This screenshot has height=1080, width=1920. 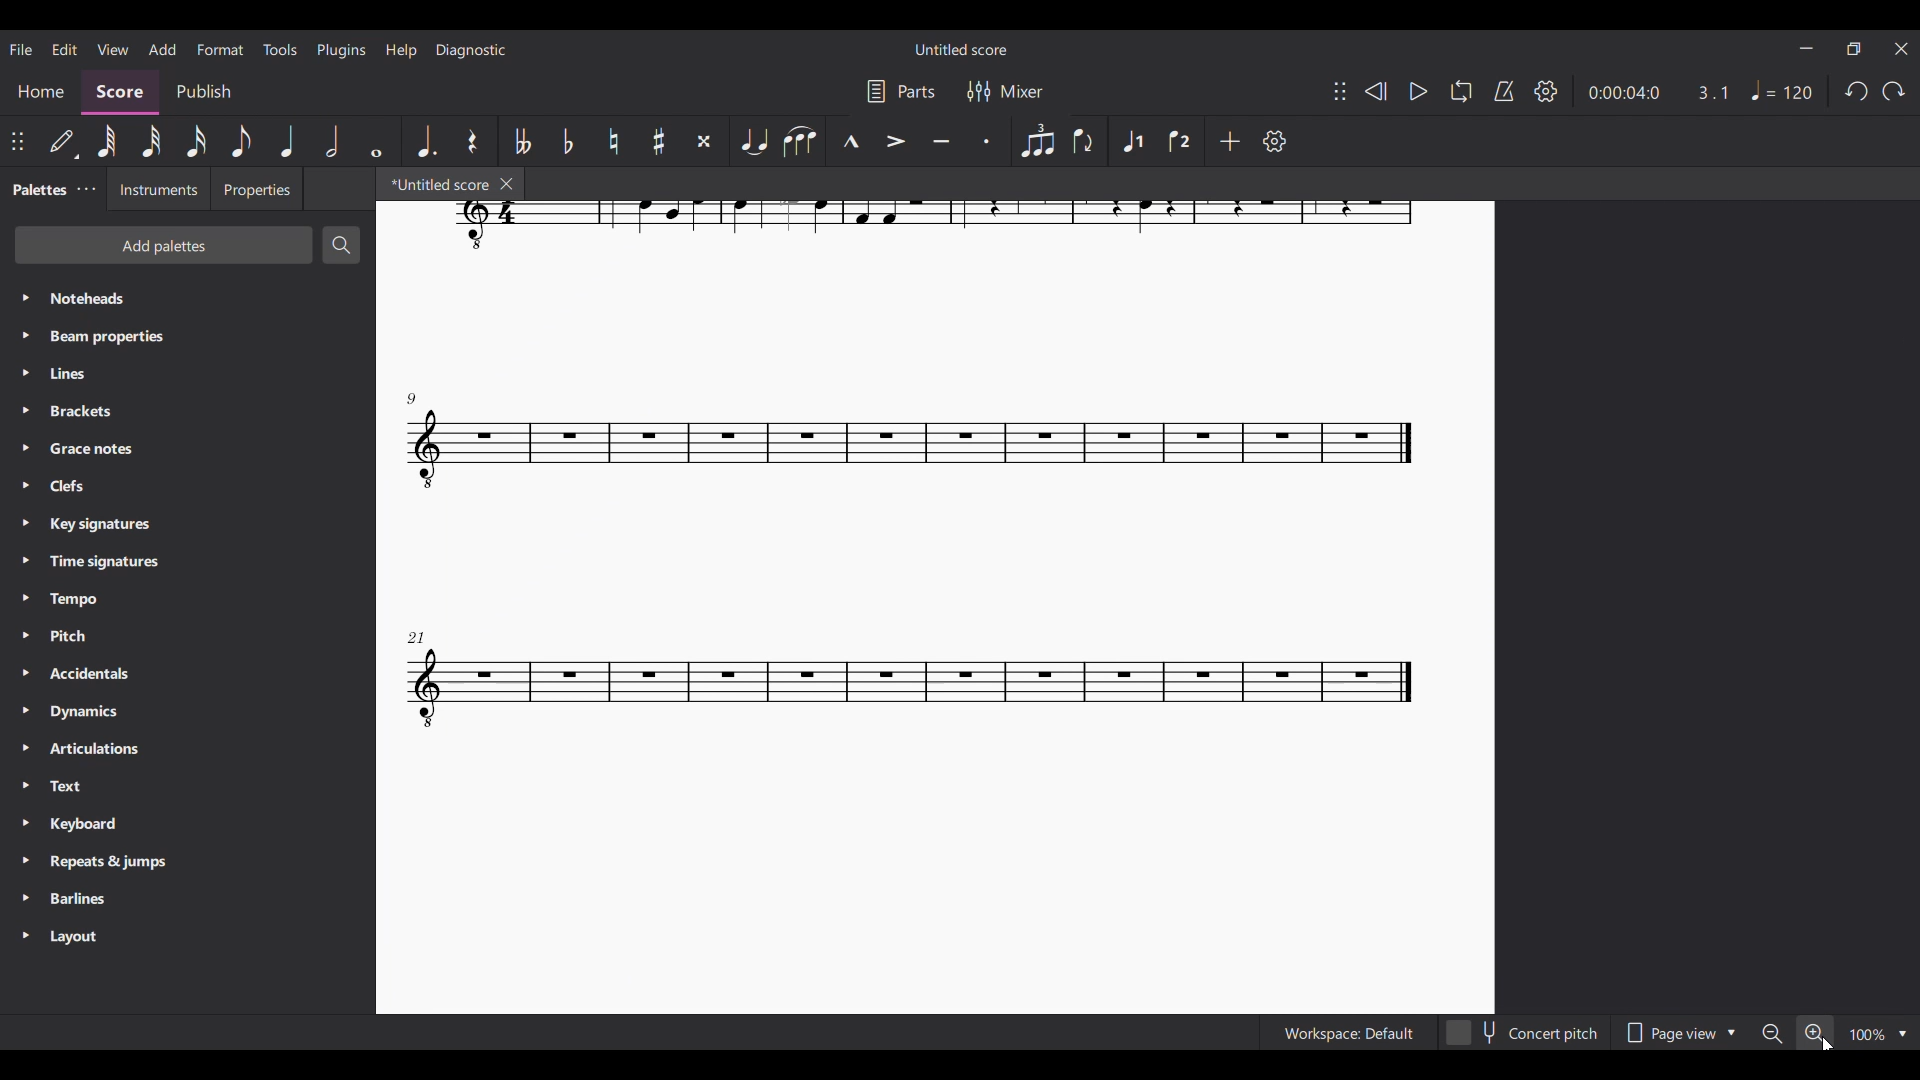 I want to click on Metronome, so click(x=1504, y=92).